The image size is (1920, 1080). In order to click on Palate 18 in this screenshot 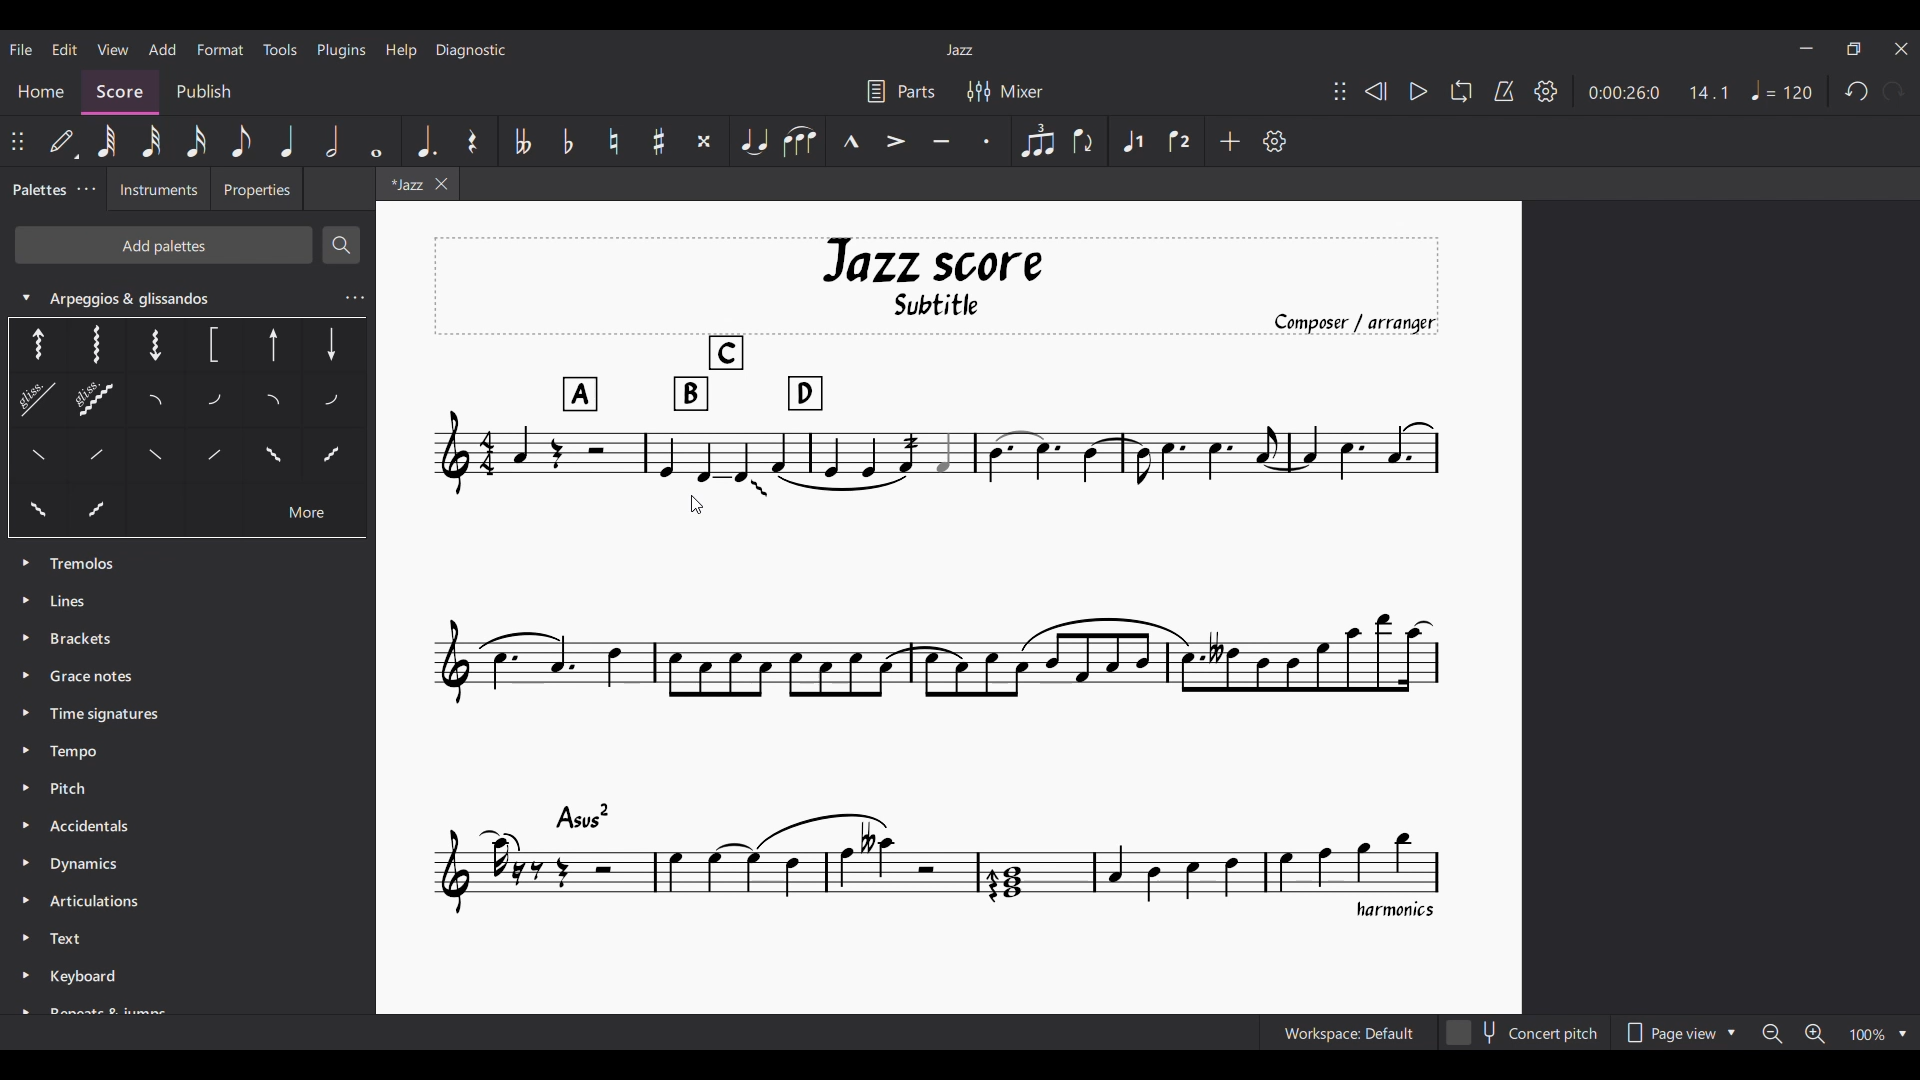, I will do `click(37, 512)`.